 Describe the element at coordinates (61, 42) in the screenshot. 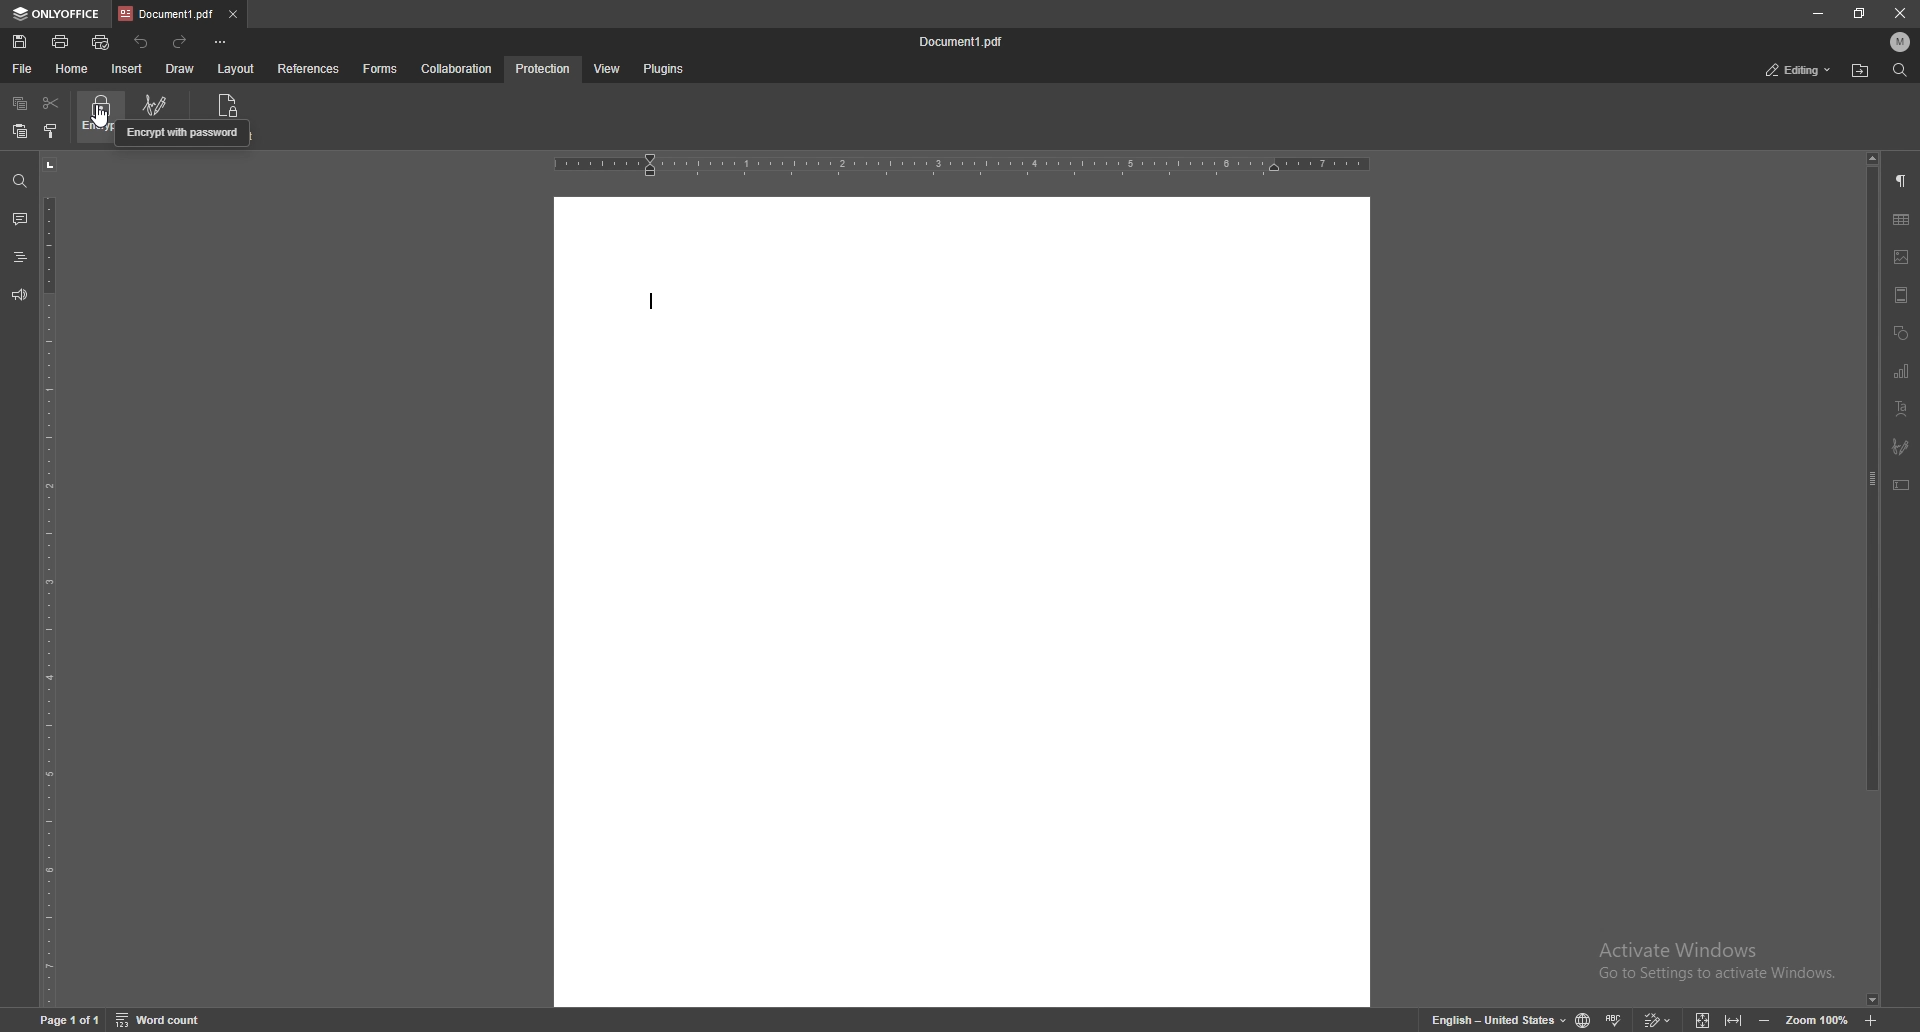

I see `print` at that location.